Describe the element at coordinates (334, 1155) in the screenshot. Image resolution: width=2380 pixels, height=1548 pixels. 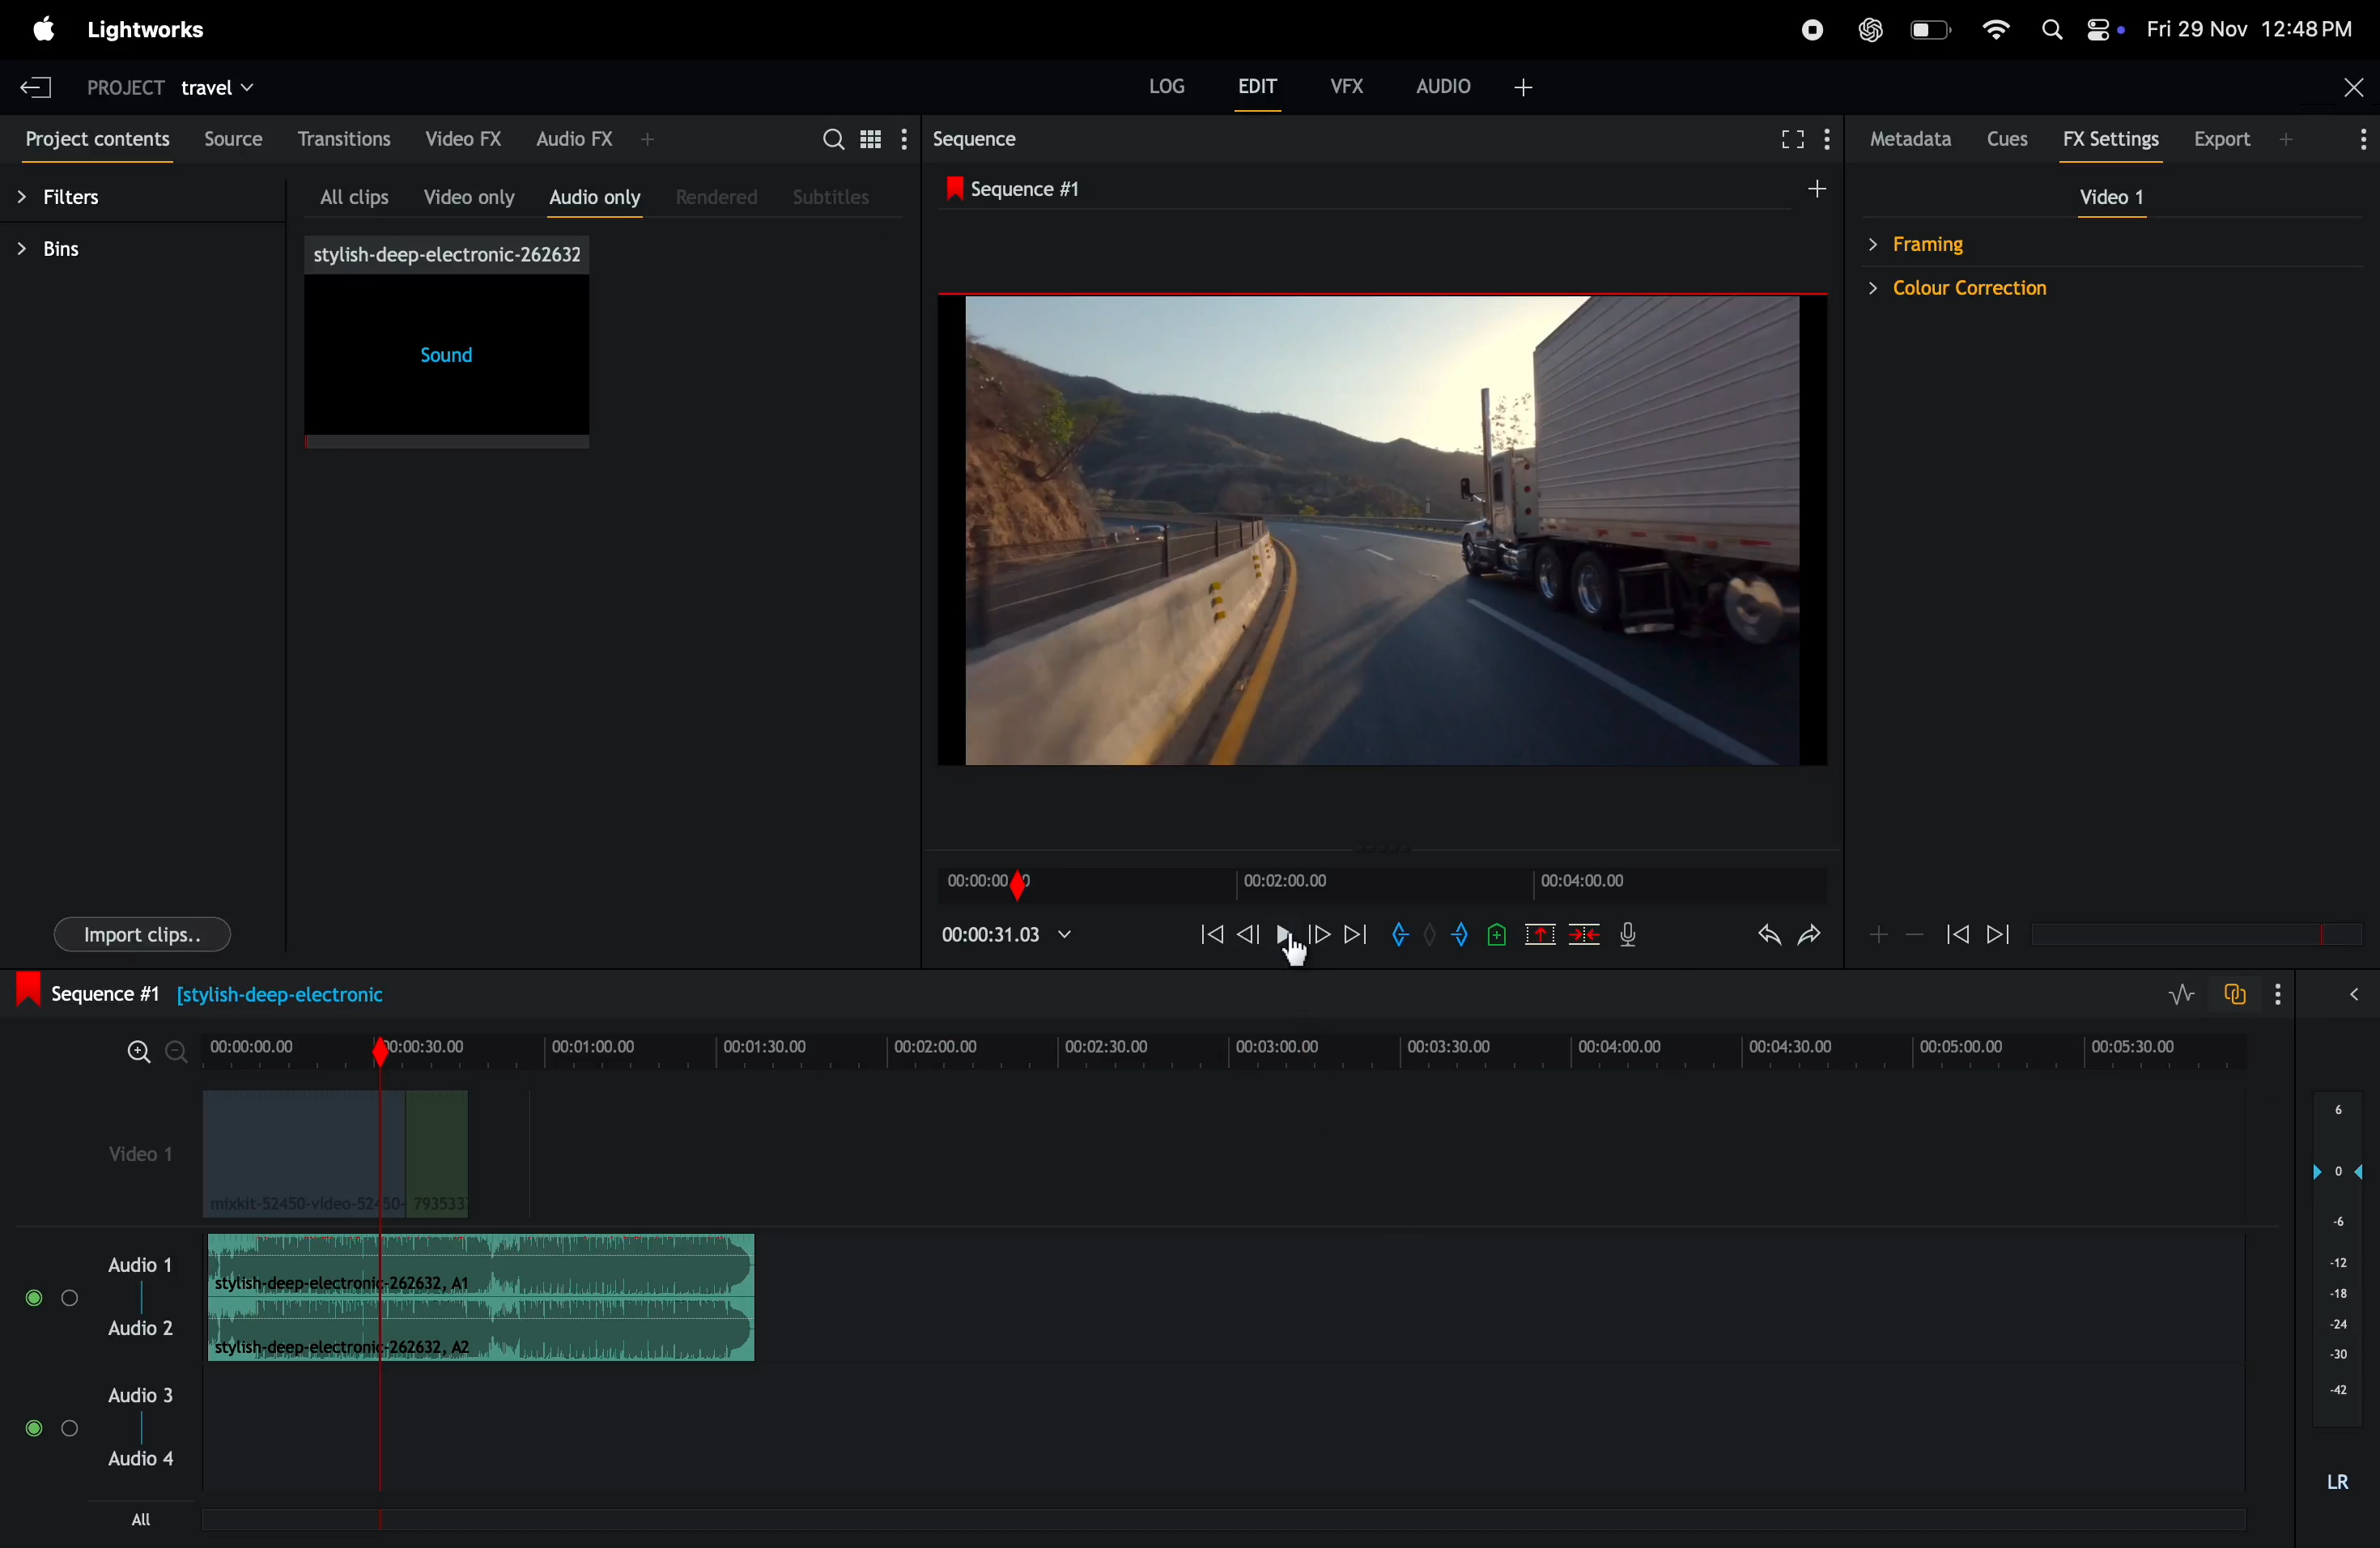
I see `audio clip` at that location.